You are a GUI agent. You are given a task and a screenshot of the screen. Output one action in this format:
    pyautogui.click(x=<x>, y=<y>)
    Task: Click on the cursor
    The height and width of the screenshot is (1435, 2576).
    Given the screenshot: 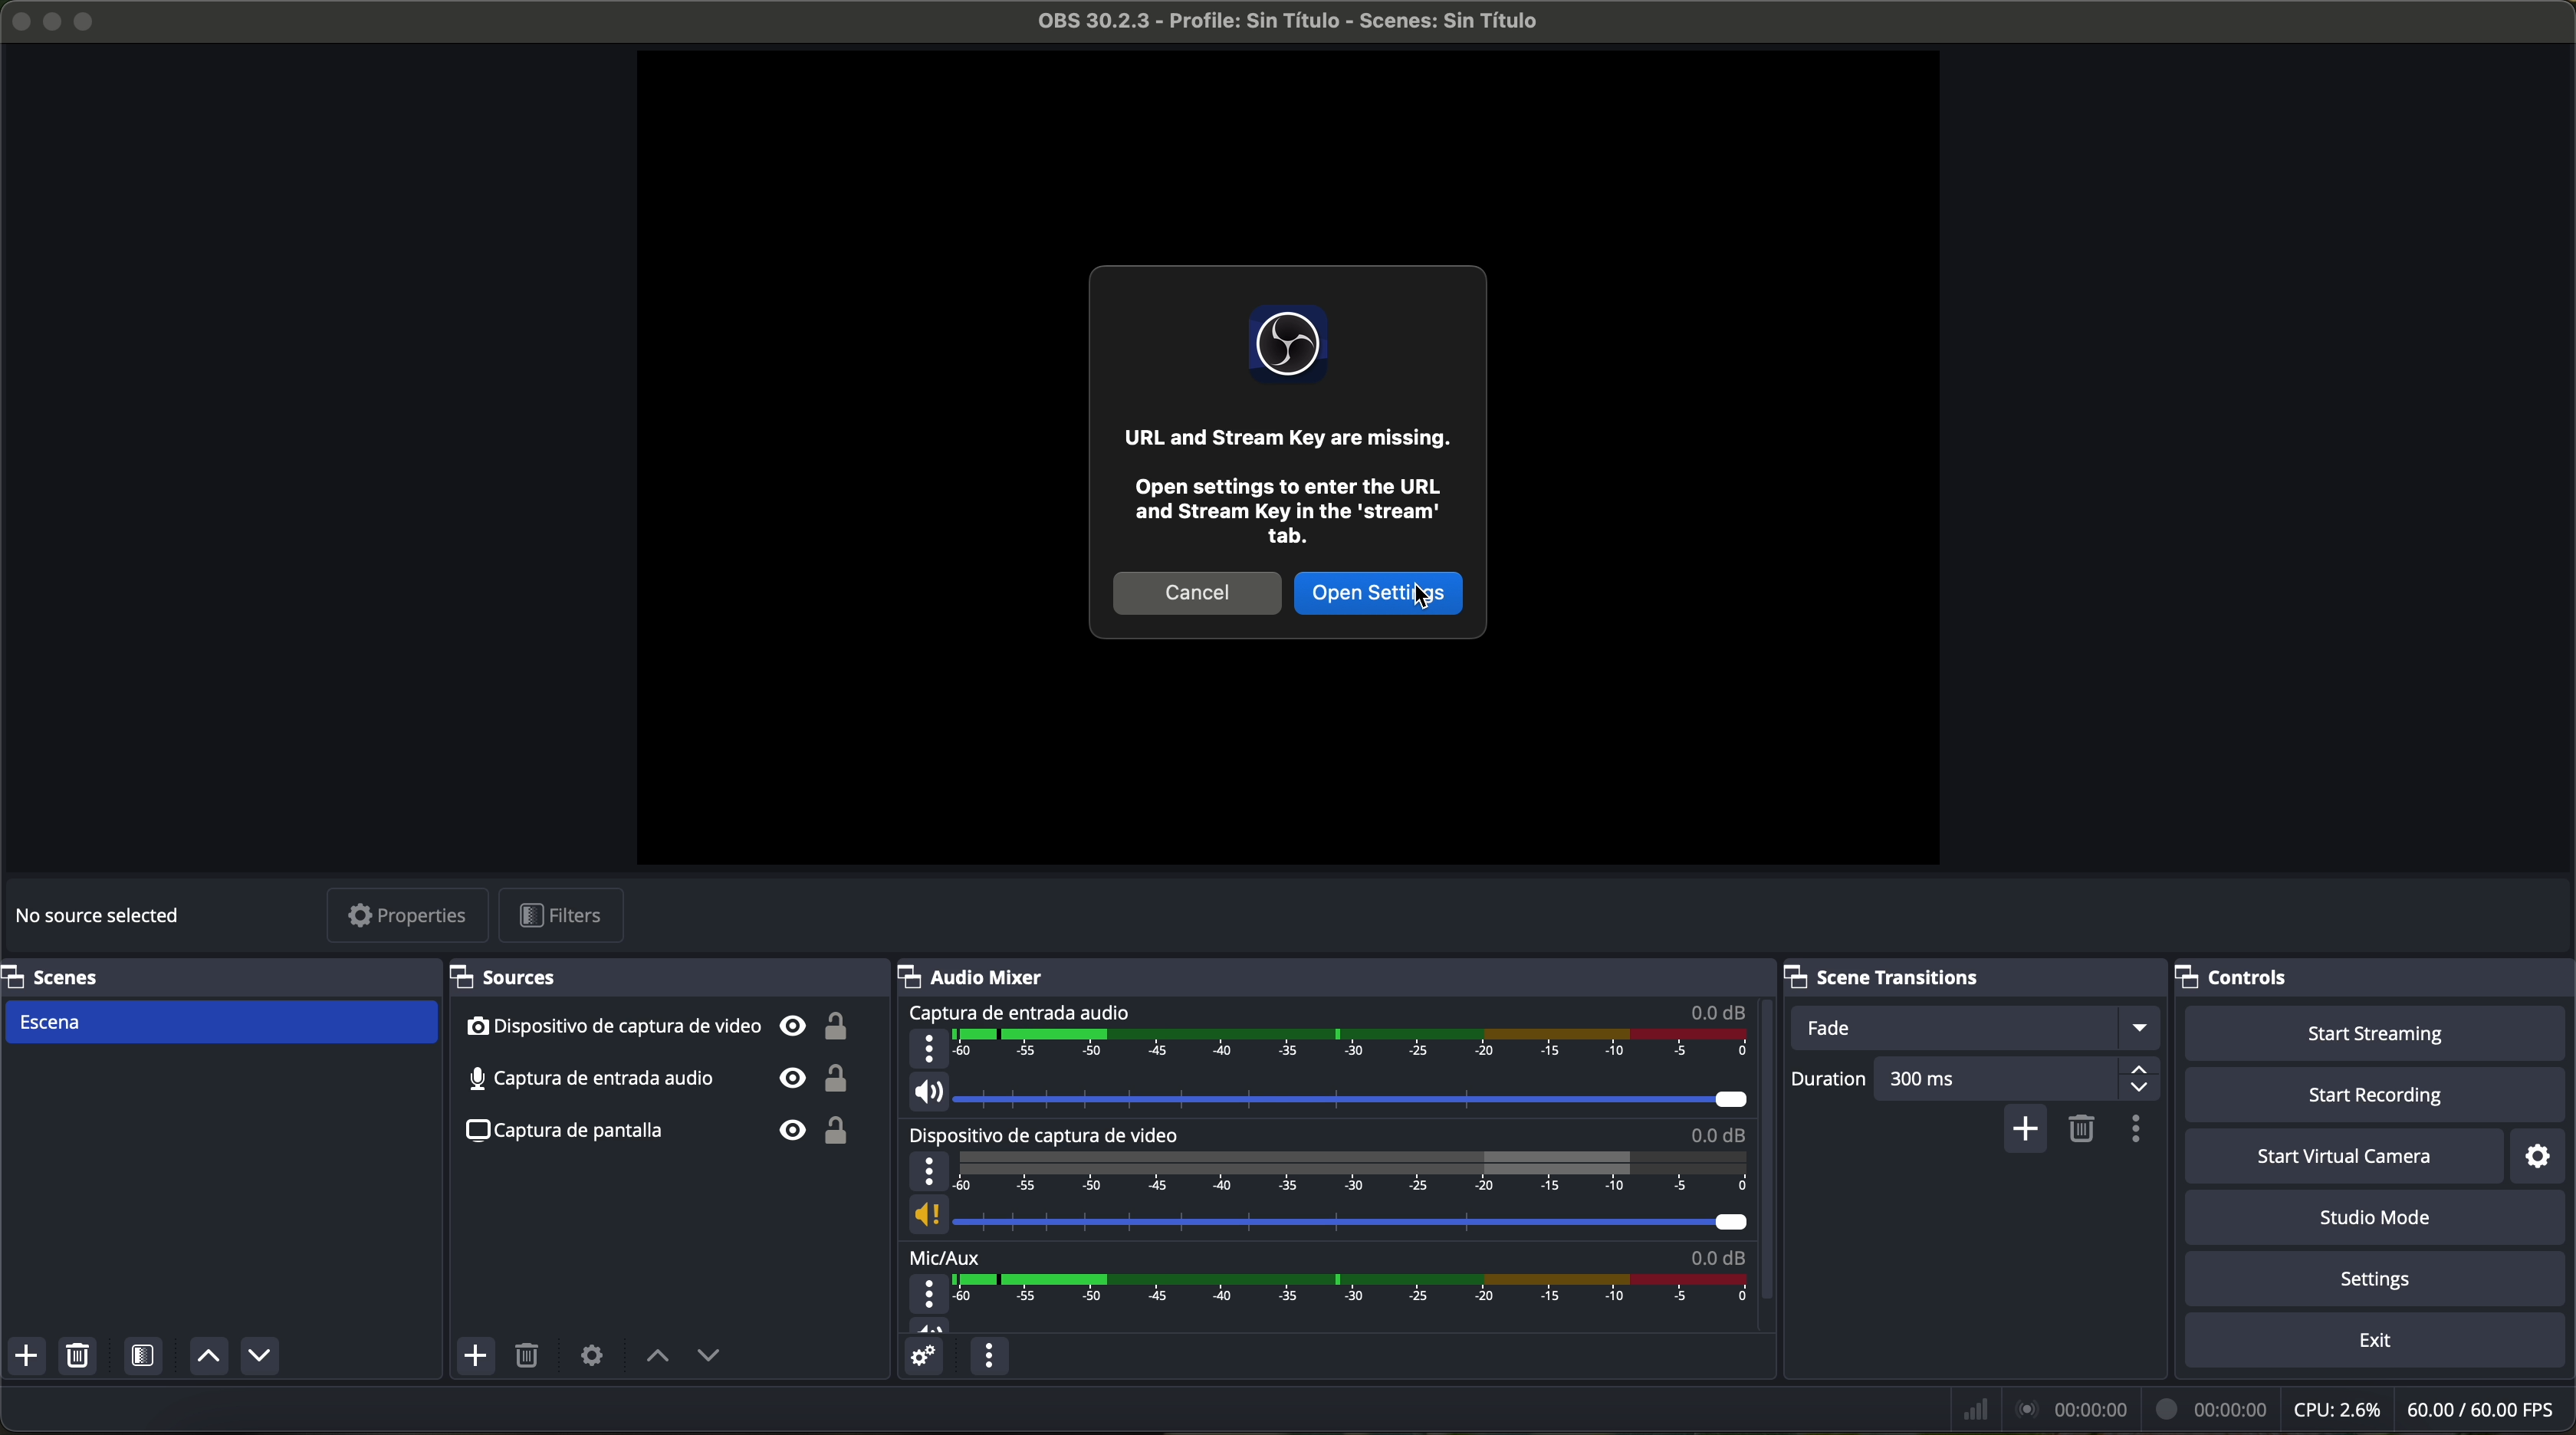 What is the action you would take?
    pyautogui.click(x=1425, y=597)
    